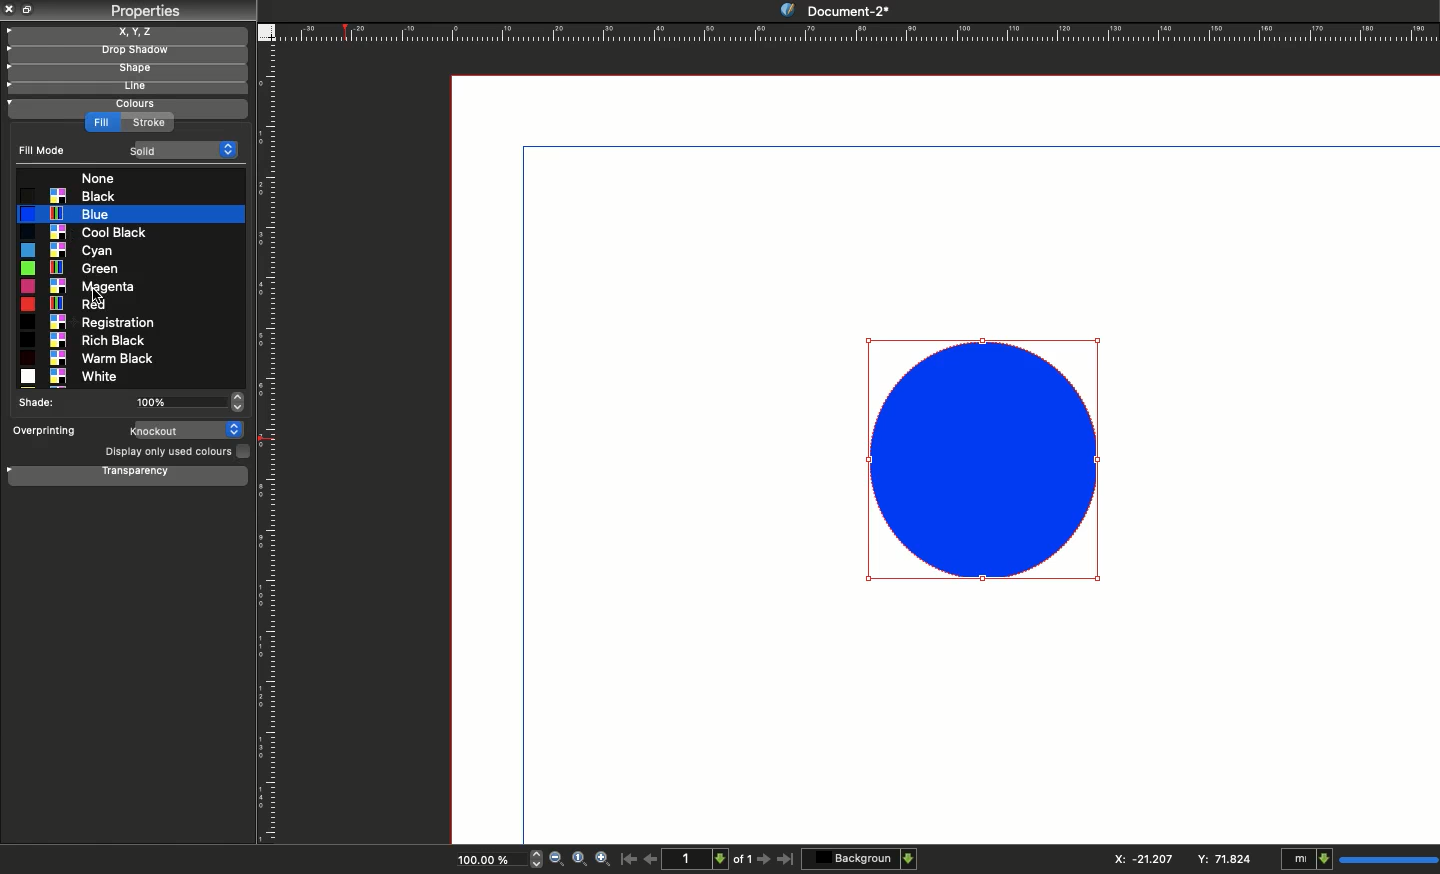  I want to click on White, so click(76, 378).